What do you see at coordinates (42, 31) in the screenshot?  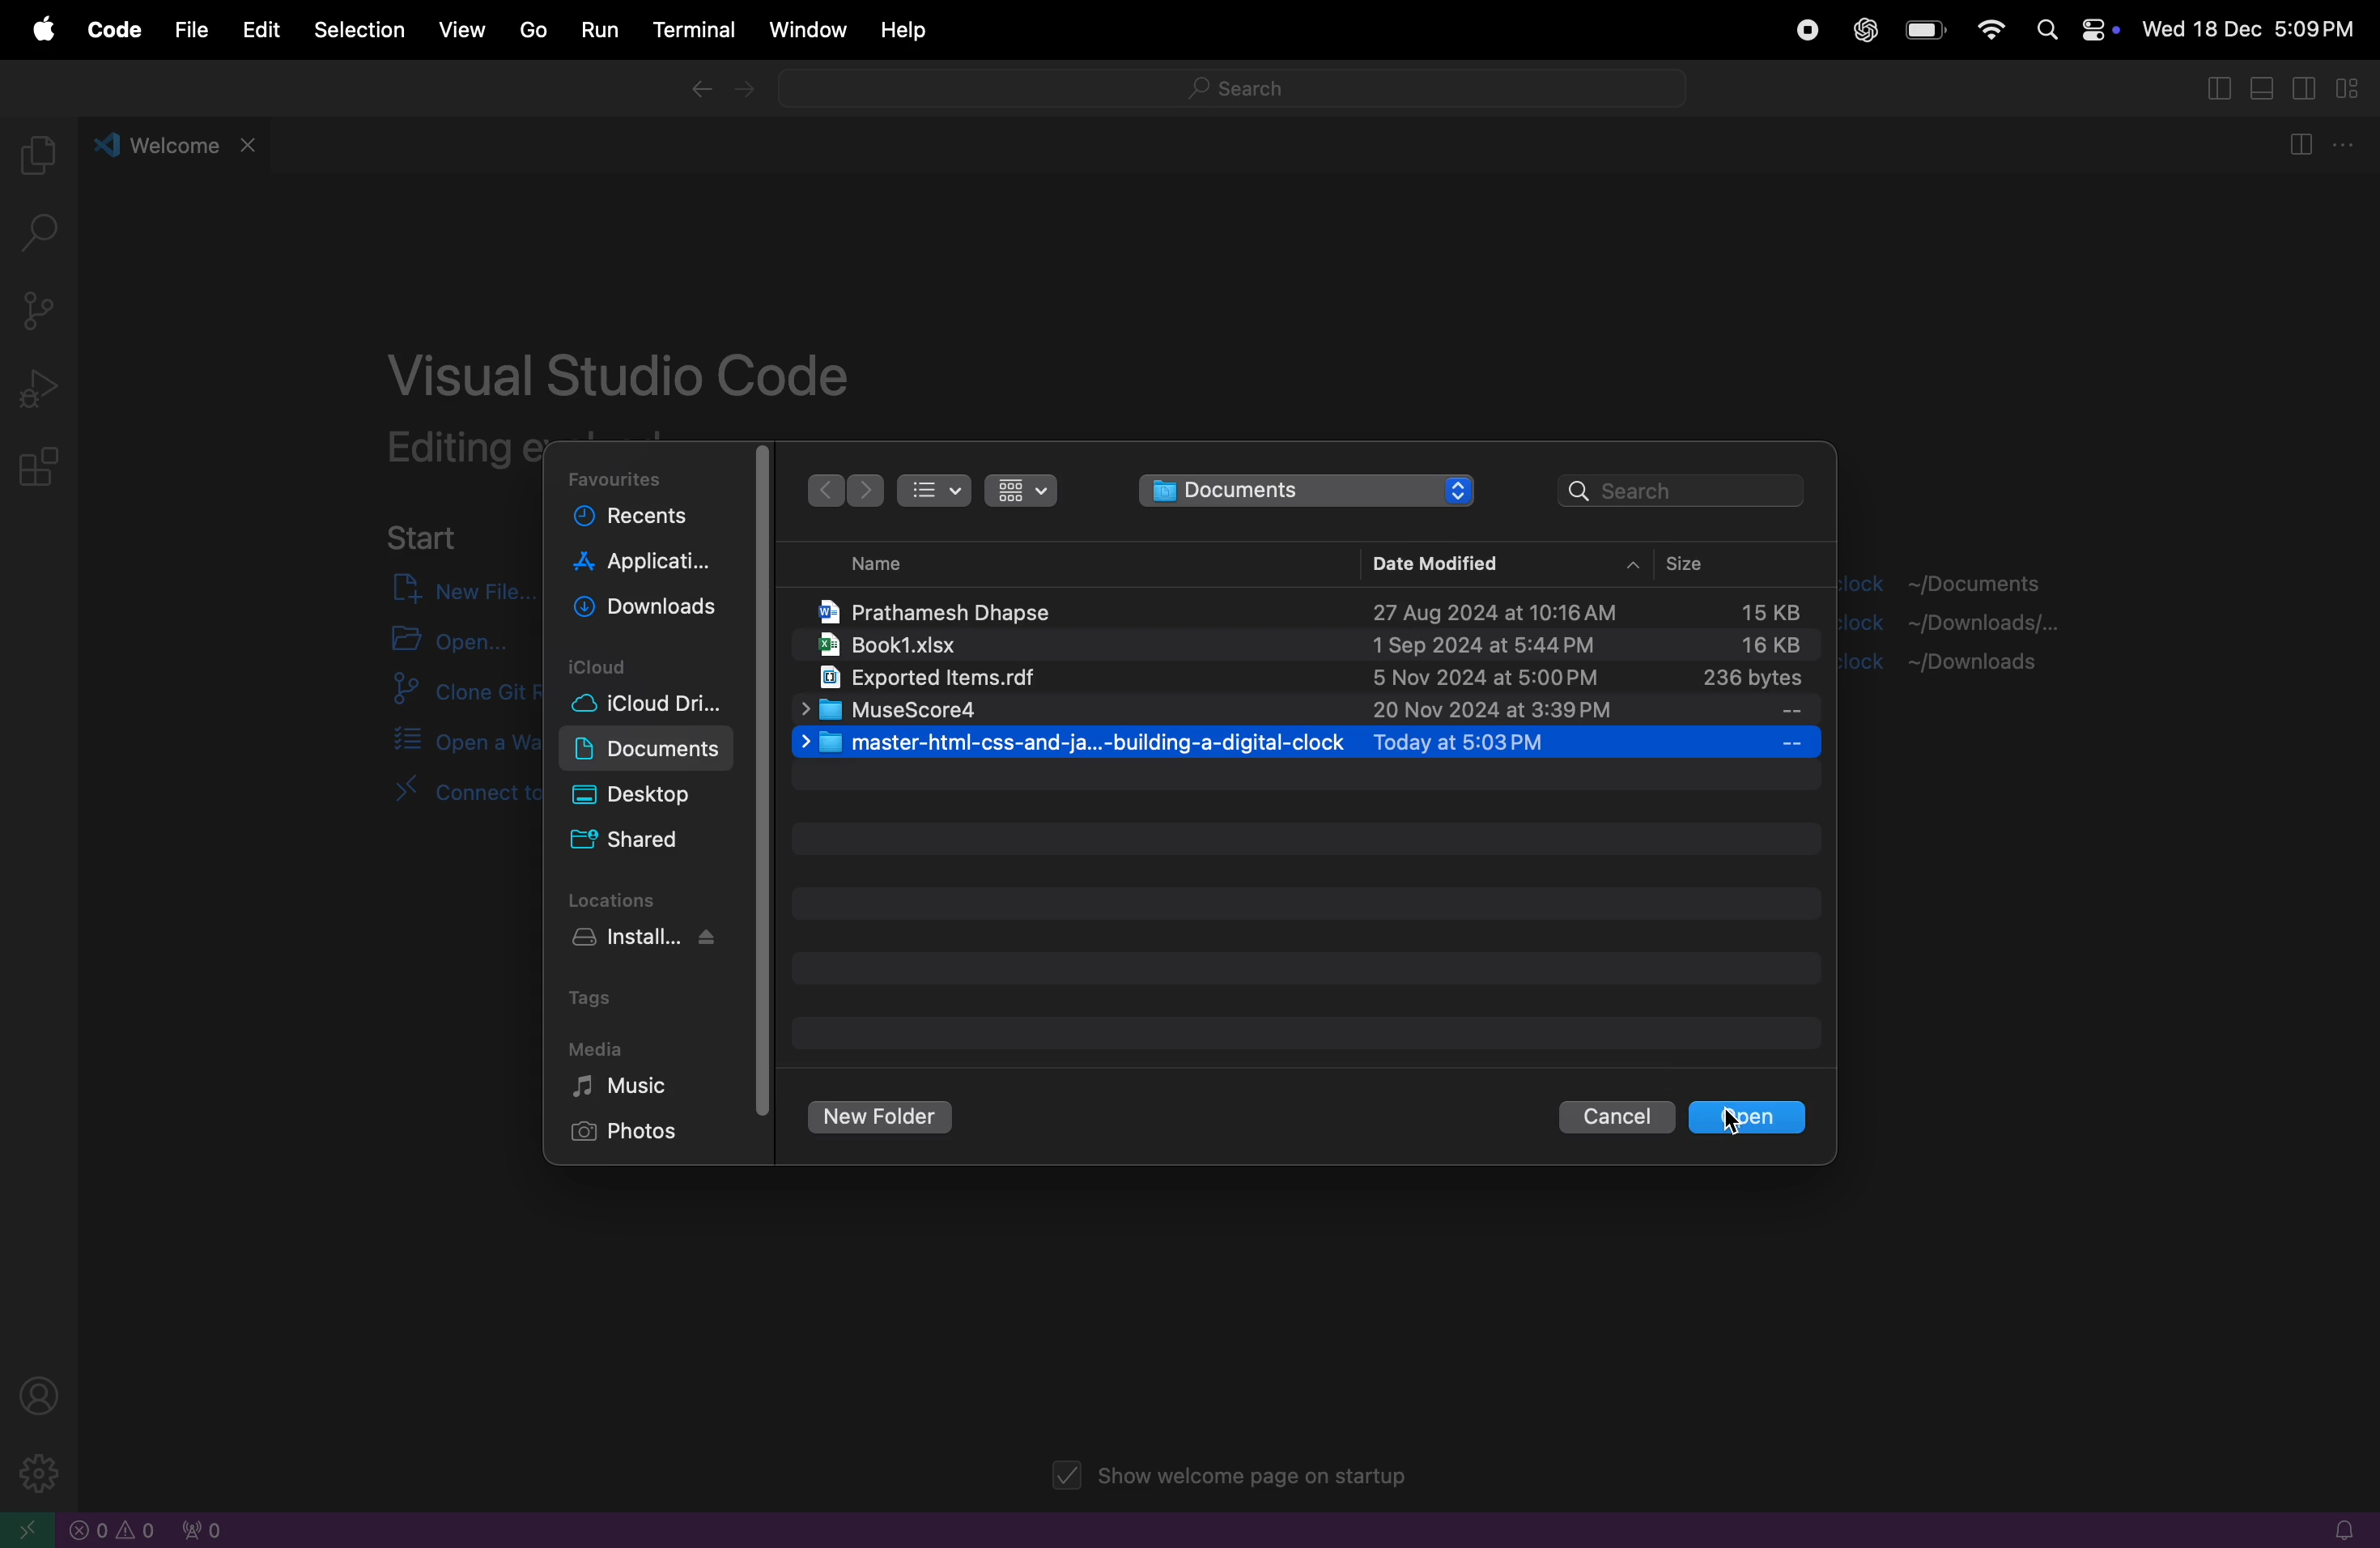 I see `apple menu` at bounding box center [42, 31].